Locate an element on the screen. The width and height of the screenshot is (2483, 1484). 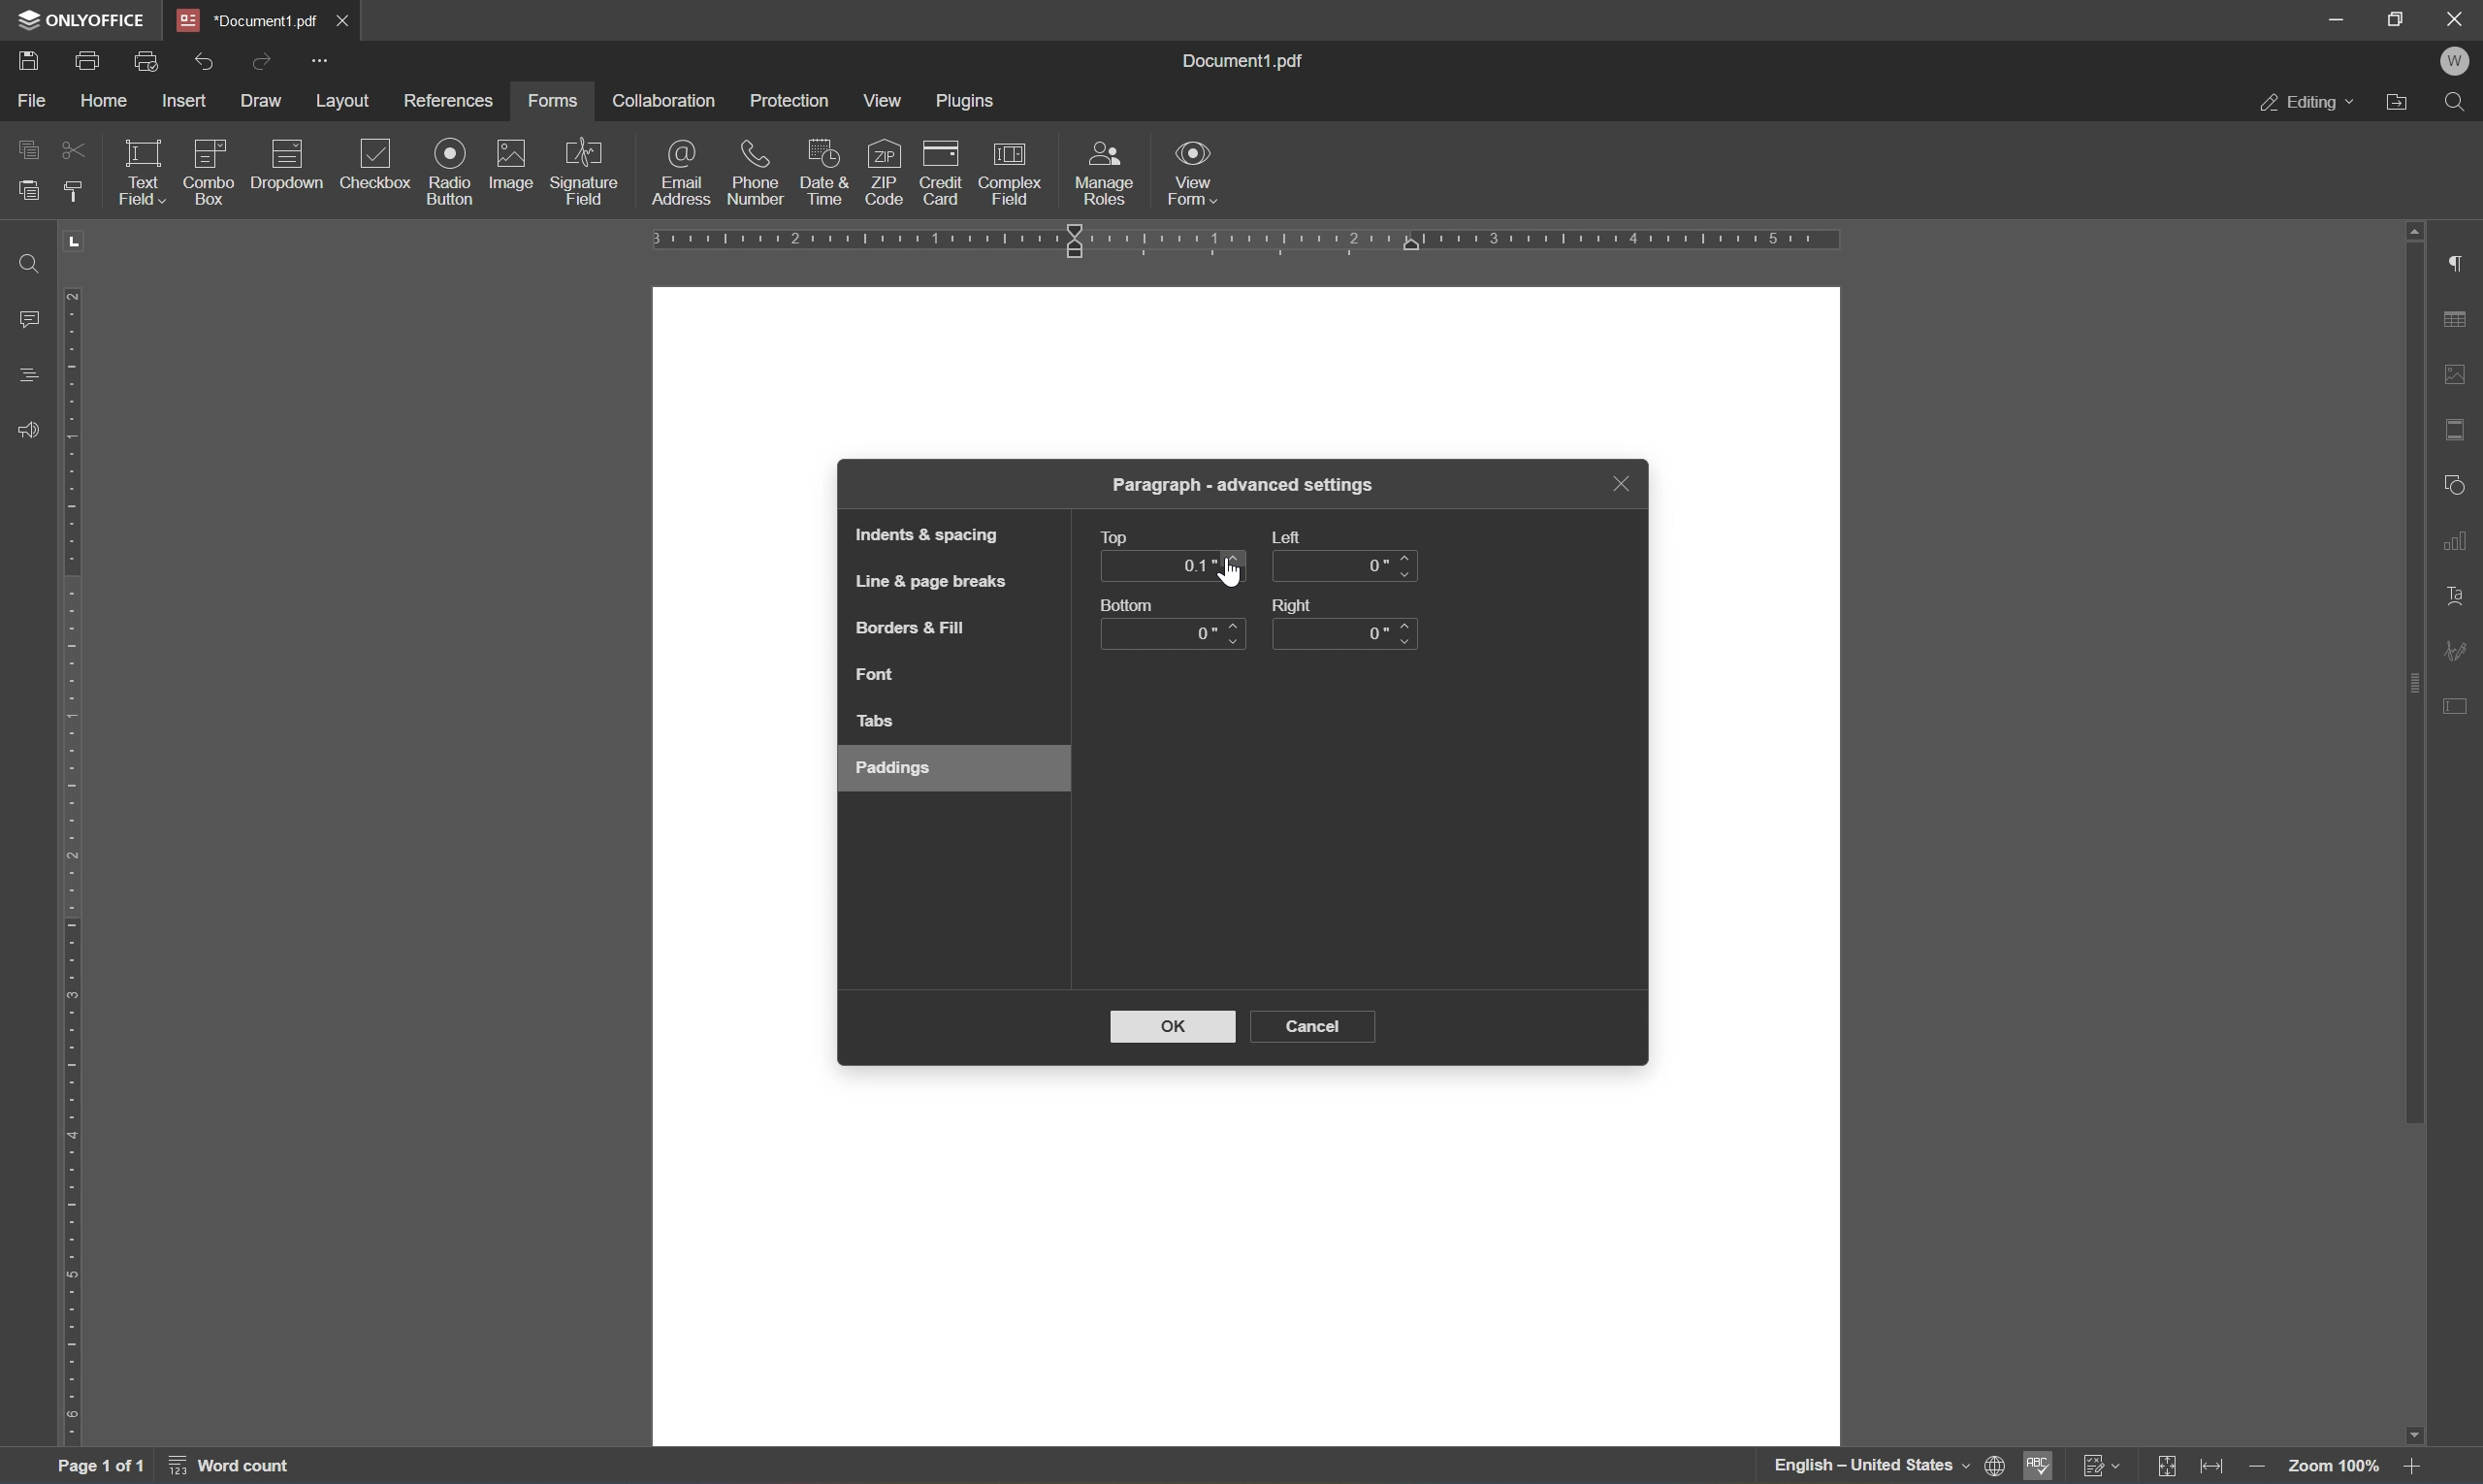
track changes is located at coordinates (2105, 1466).